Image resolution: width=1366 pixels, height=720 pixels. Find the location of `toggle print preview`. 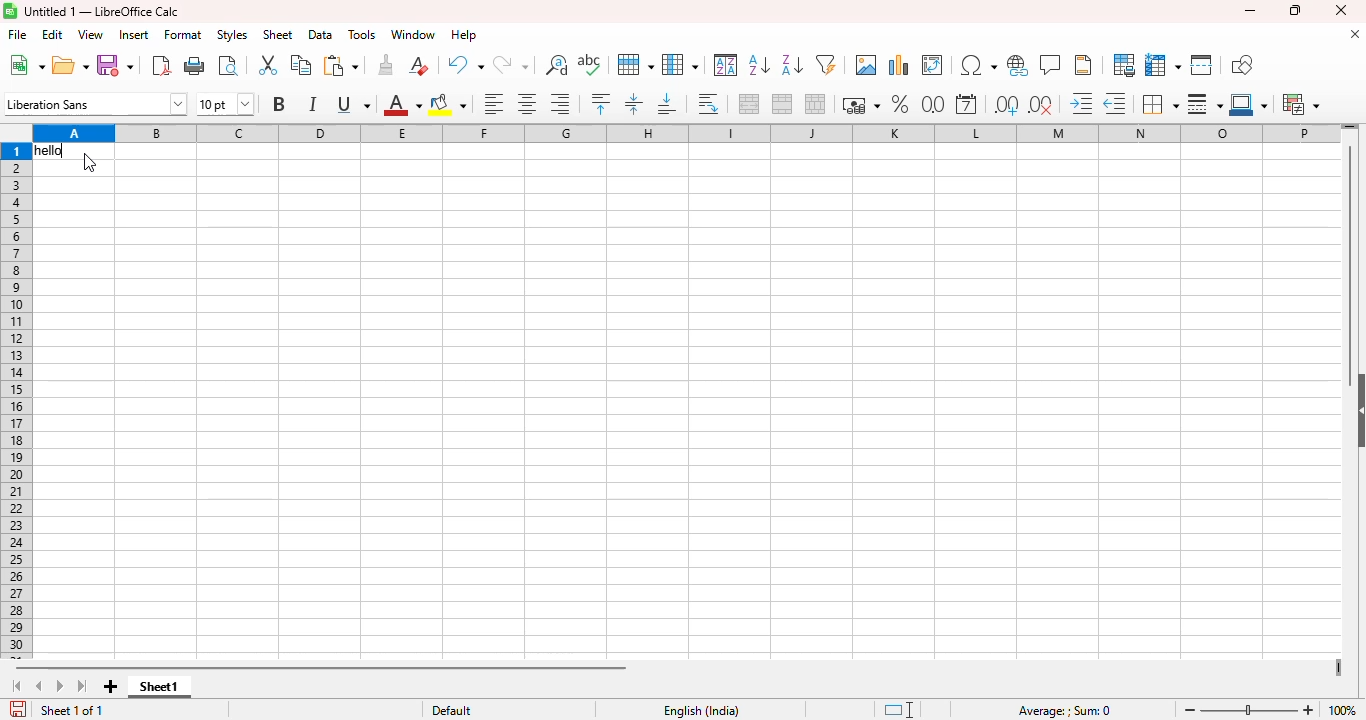

toggle print preview is located at coordinates (228, 65).